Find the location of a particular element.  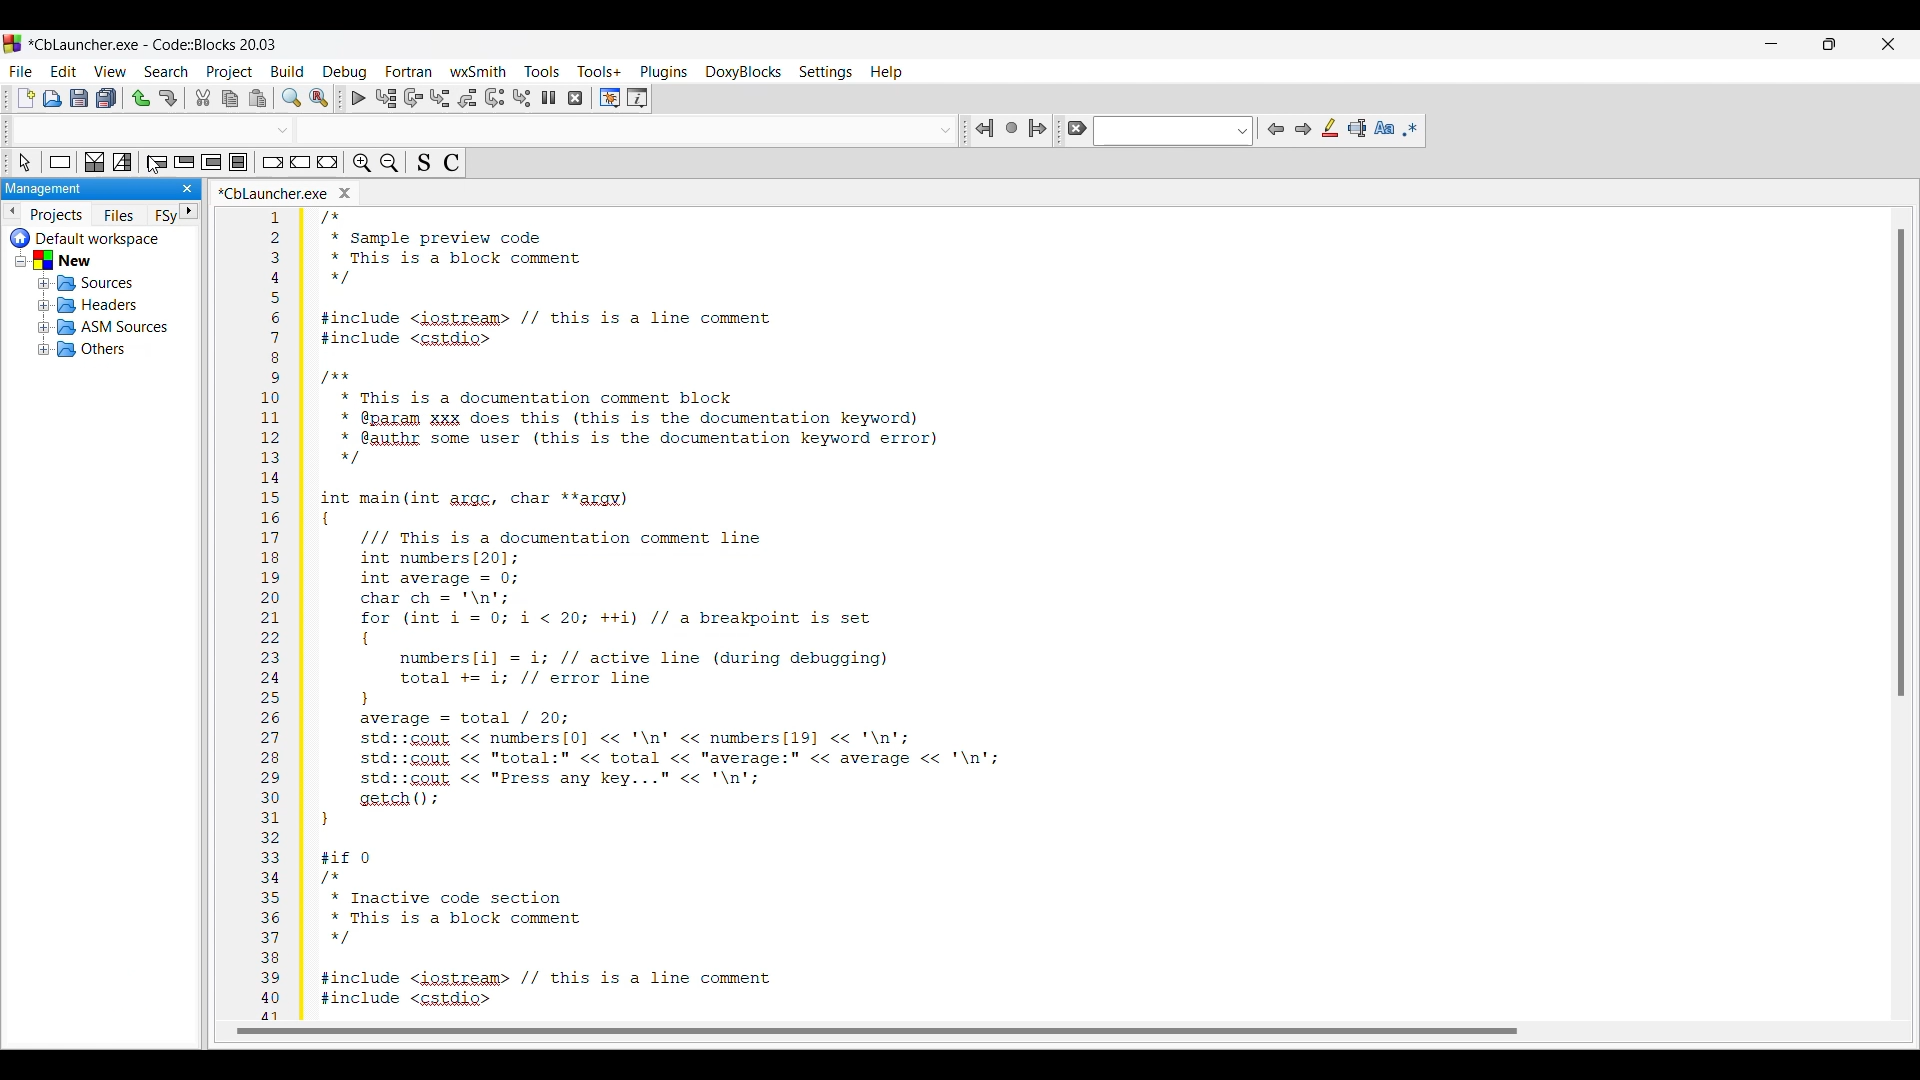

Break debugger is located at coordinates (549, 98).